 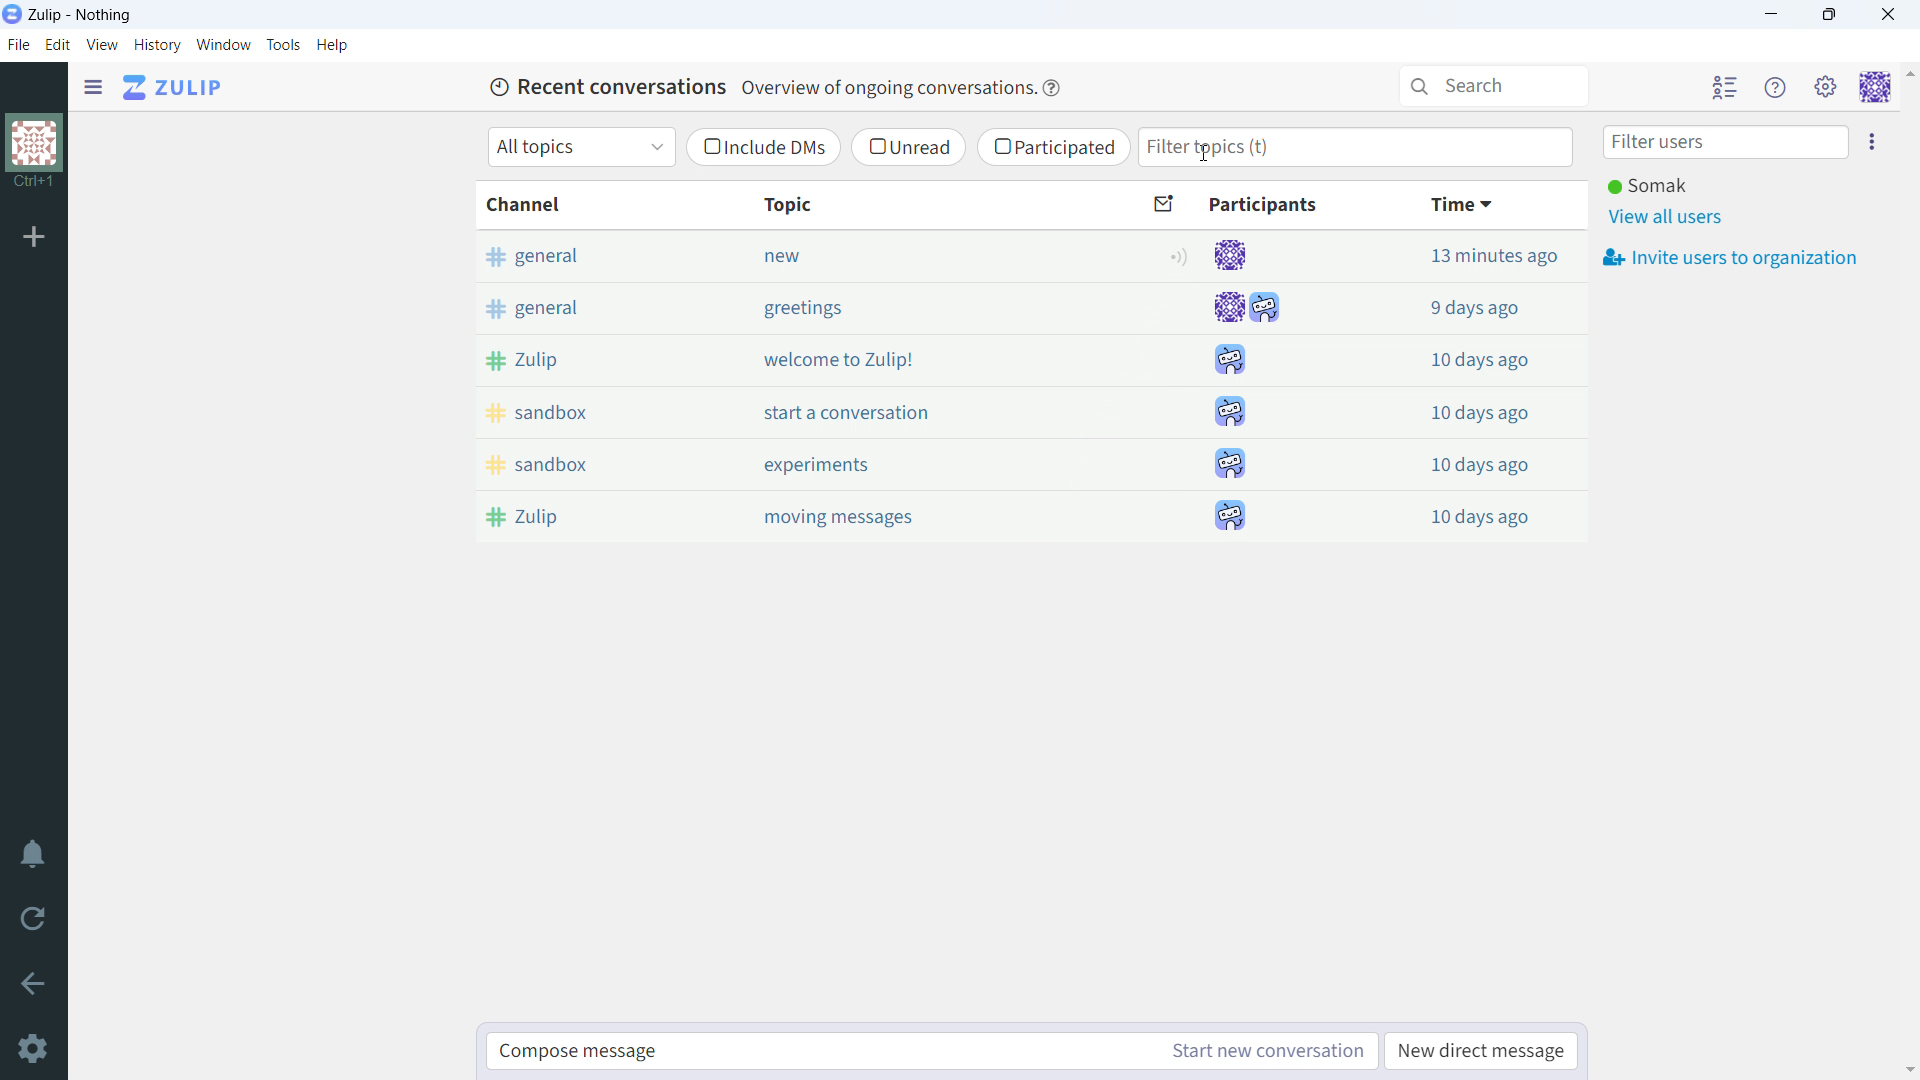 What do you see at coordinates (1238, 205) in the screenshot?
I see `participants` at bounding box center [1238, 205].